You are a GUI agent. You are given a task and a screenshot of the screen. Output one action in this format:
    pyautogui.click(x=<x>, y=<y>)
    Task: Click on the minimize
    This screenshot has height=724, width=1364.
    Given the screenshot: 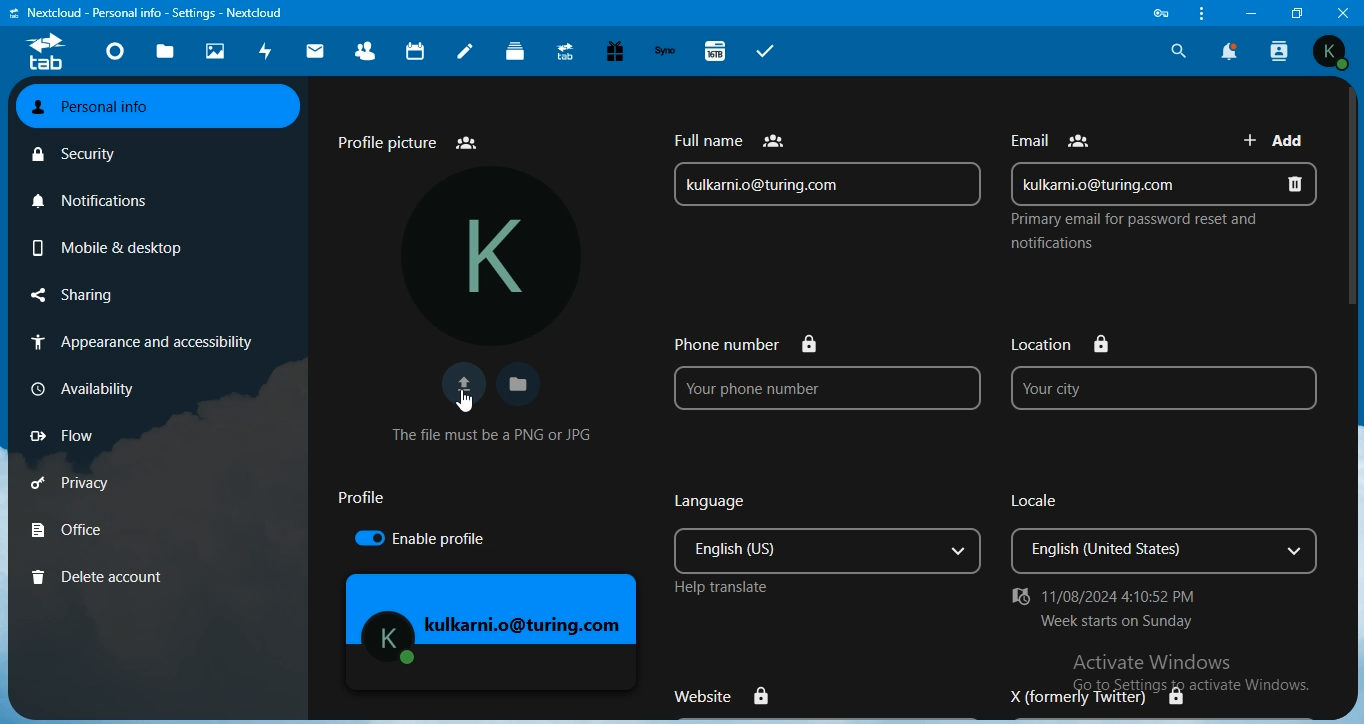 What is the action you would take?
    pyautogui.click(x=1249, y=13)
    